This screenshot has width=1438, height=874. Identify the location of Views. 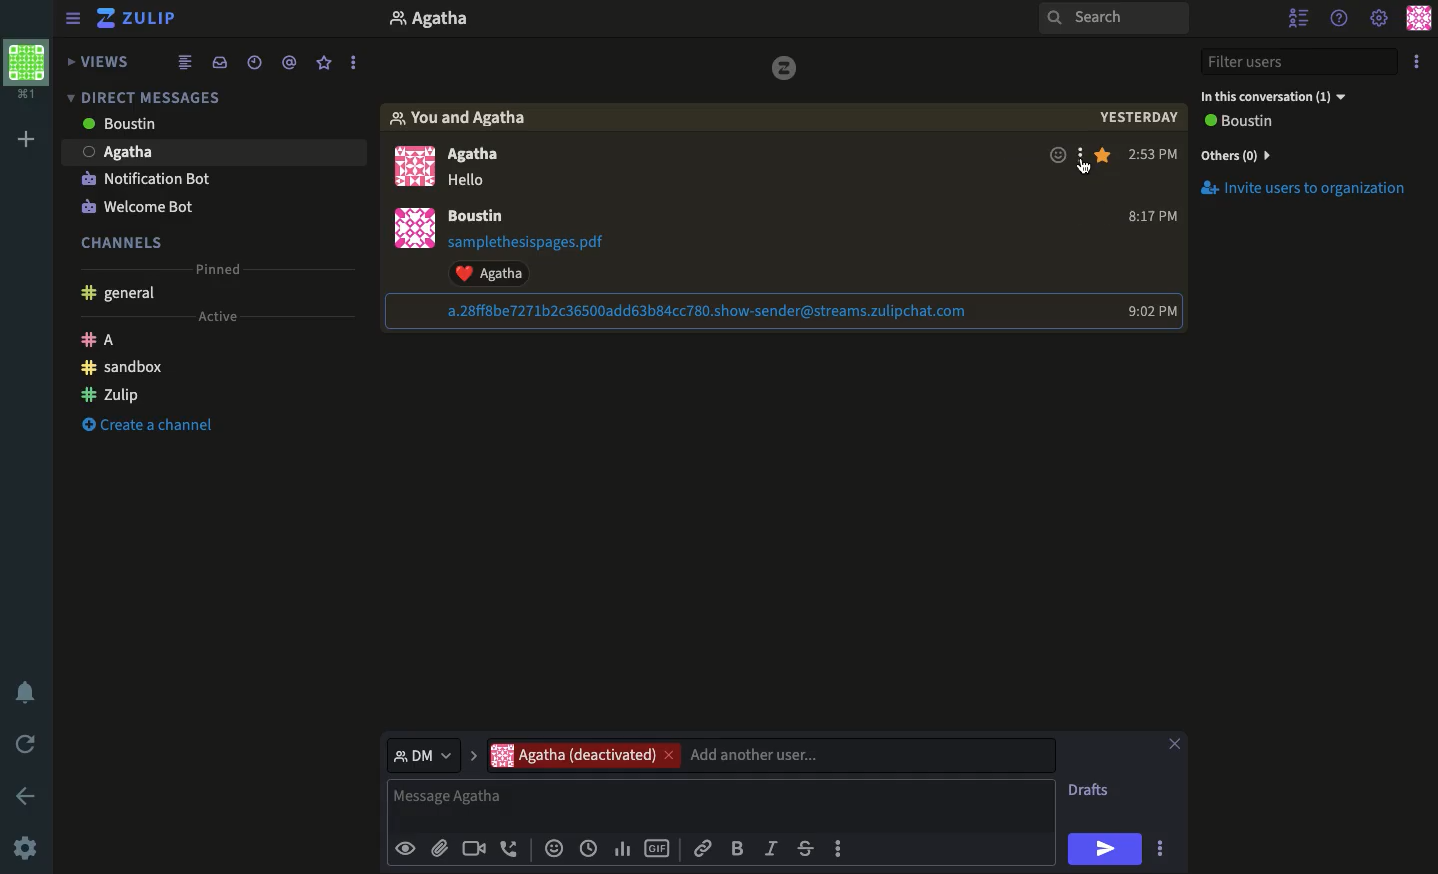
(102, 63).